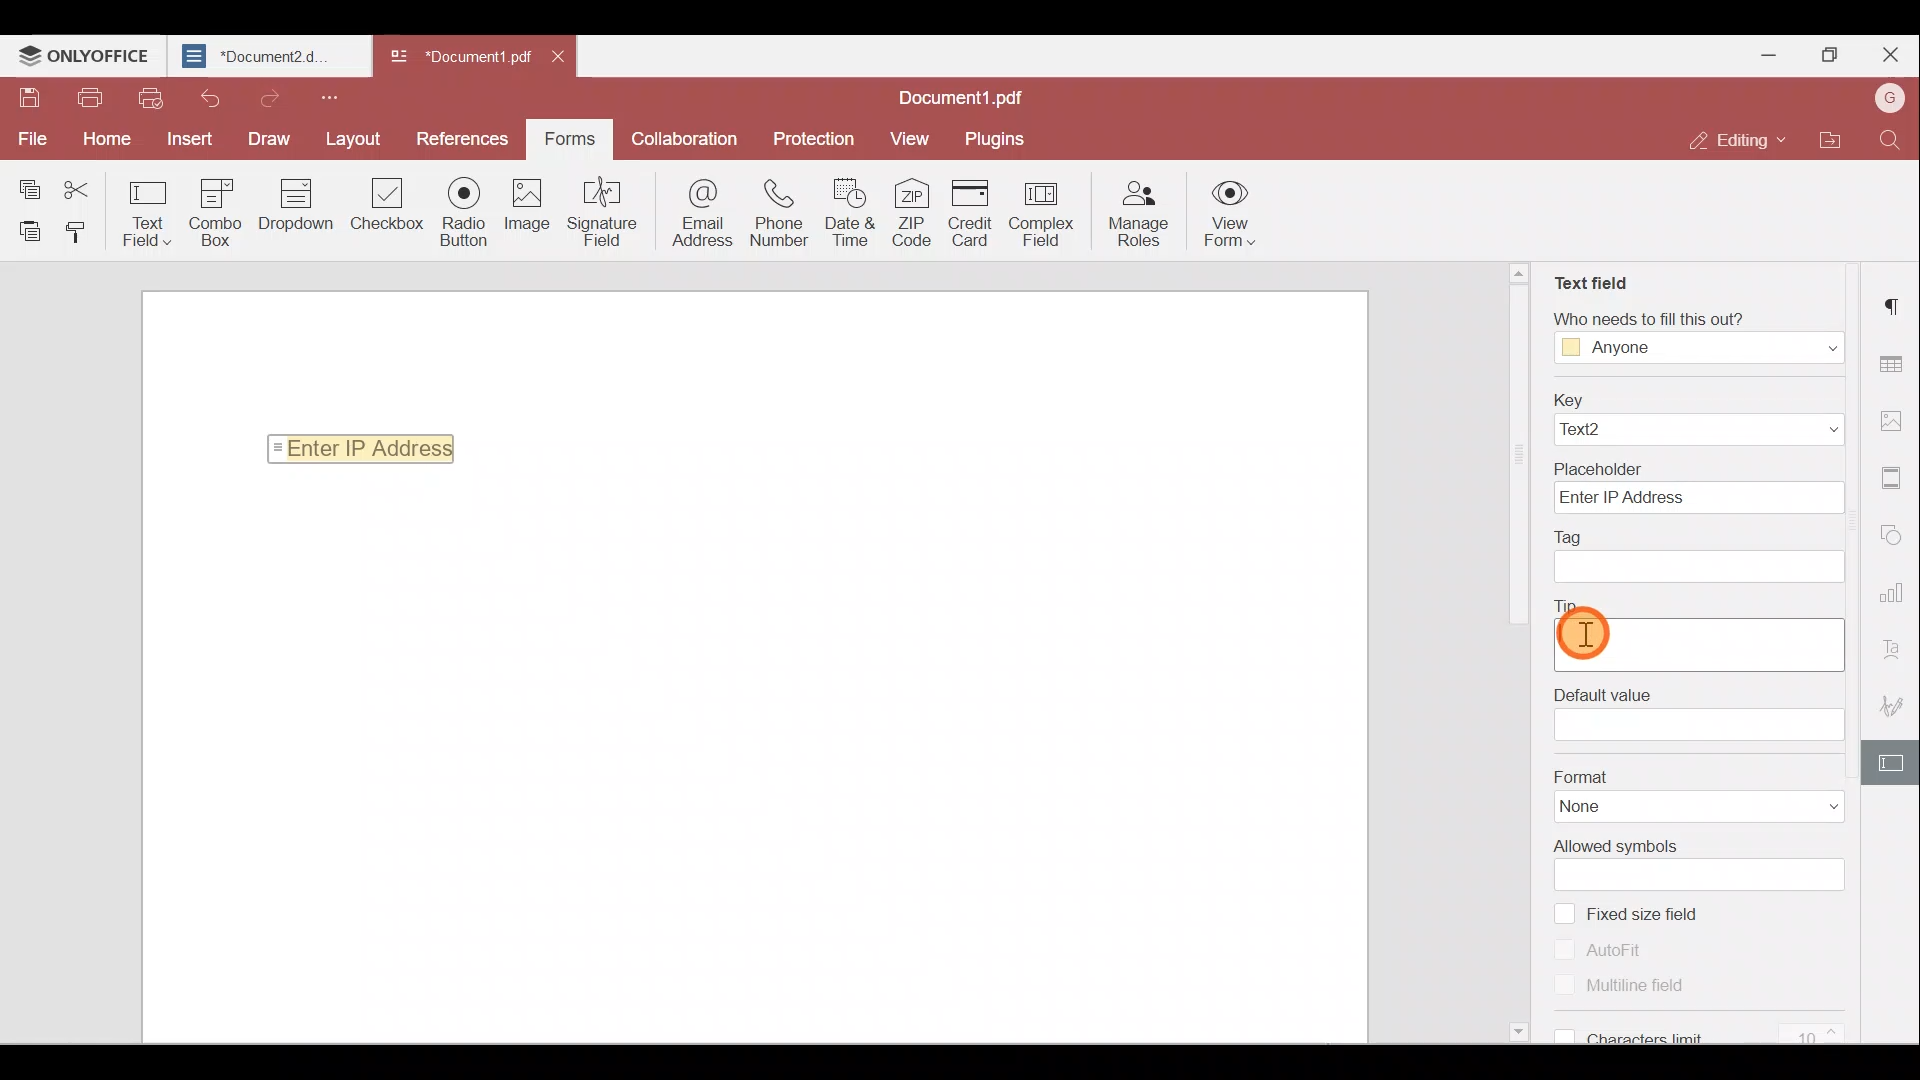 Image resolution: width=1920 pixels, height=1080 pixels. I want to click on None, so click(1610, 808).